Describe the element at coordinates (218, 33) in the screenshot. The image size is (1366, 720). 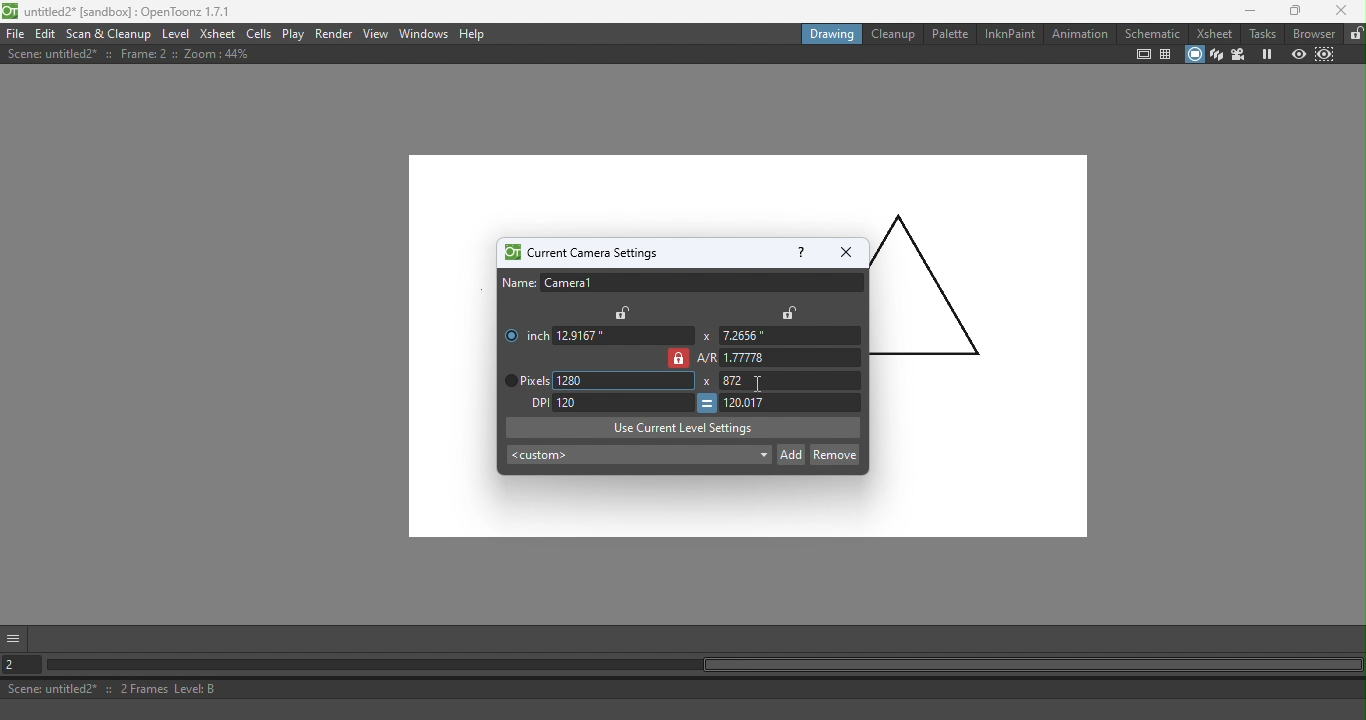
I see `Xsheet` at that location.